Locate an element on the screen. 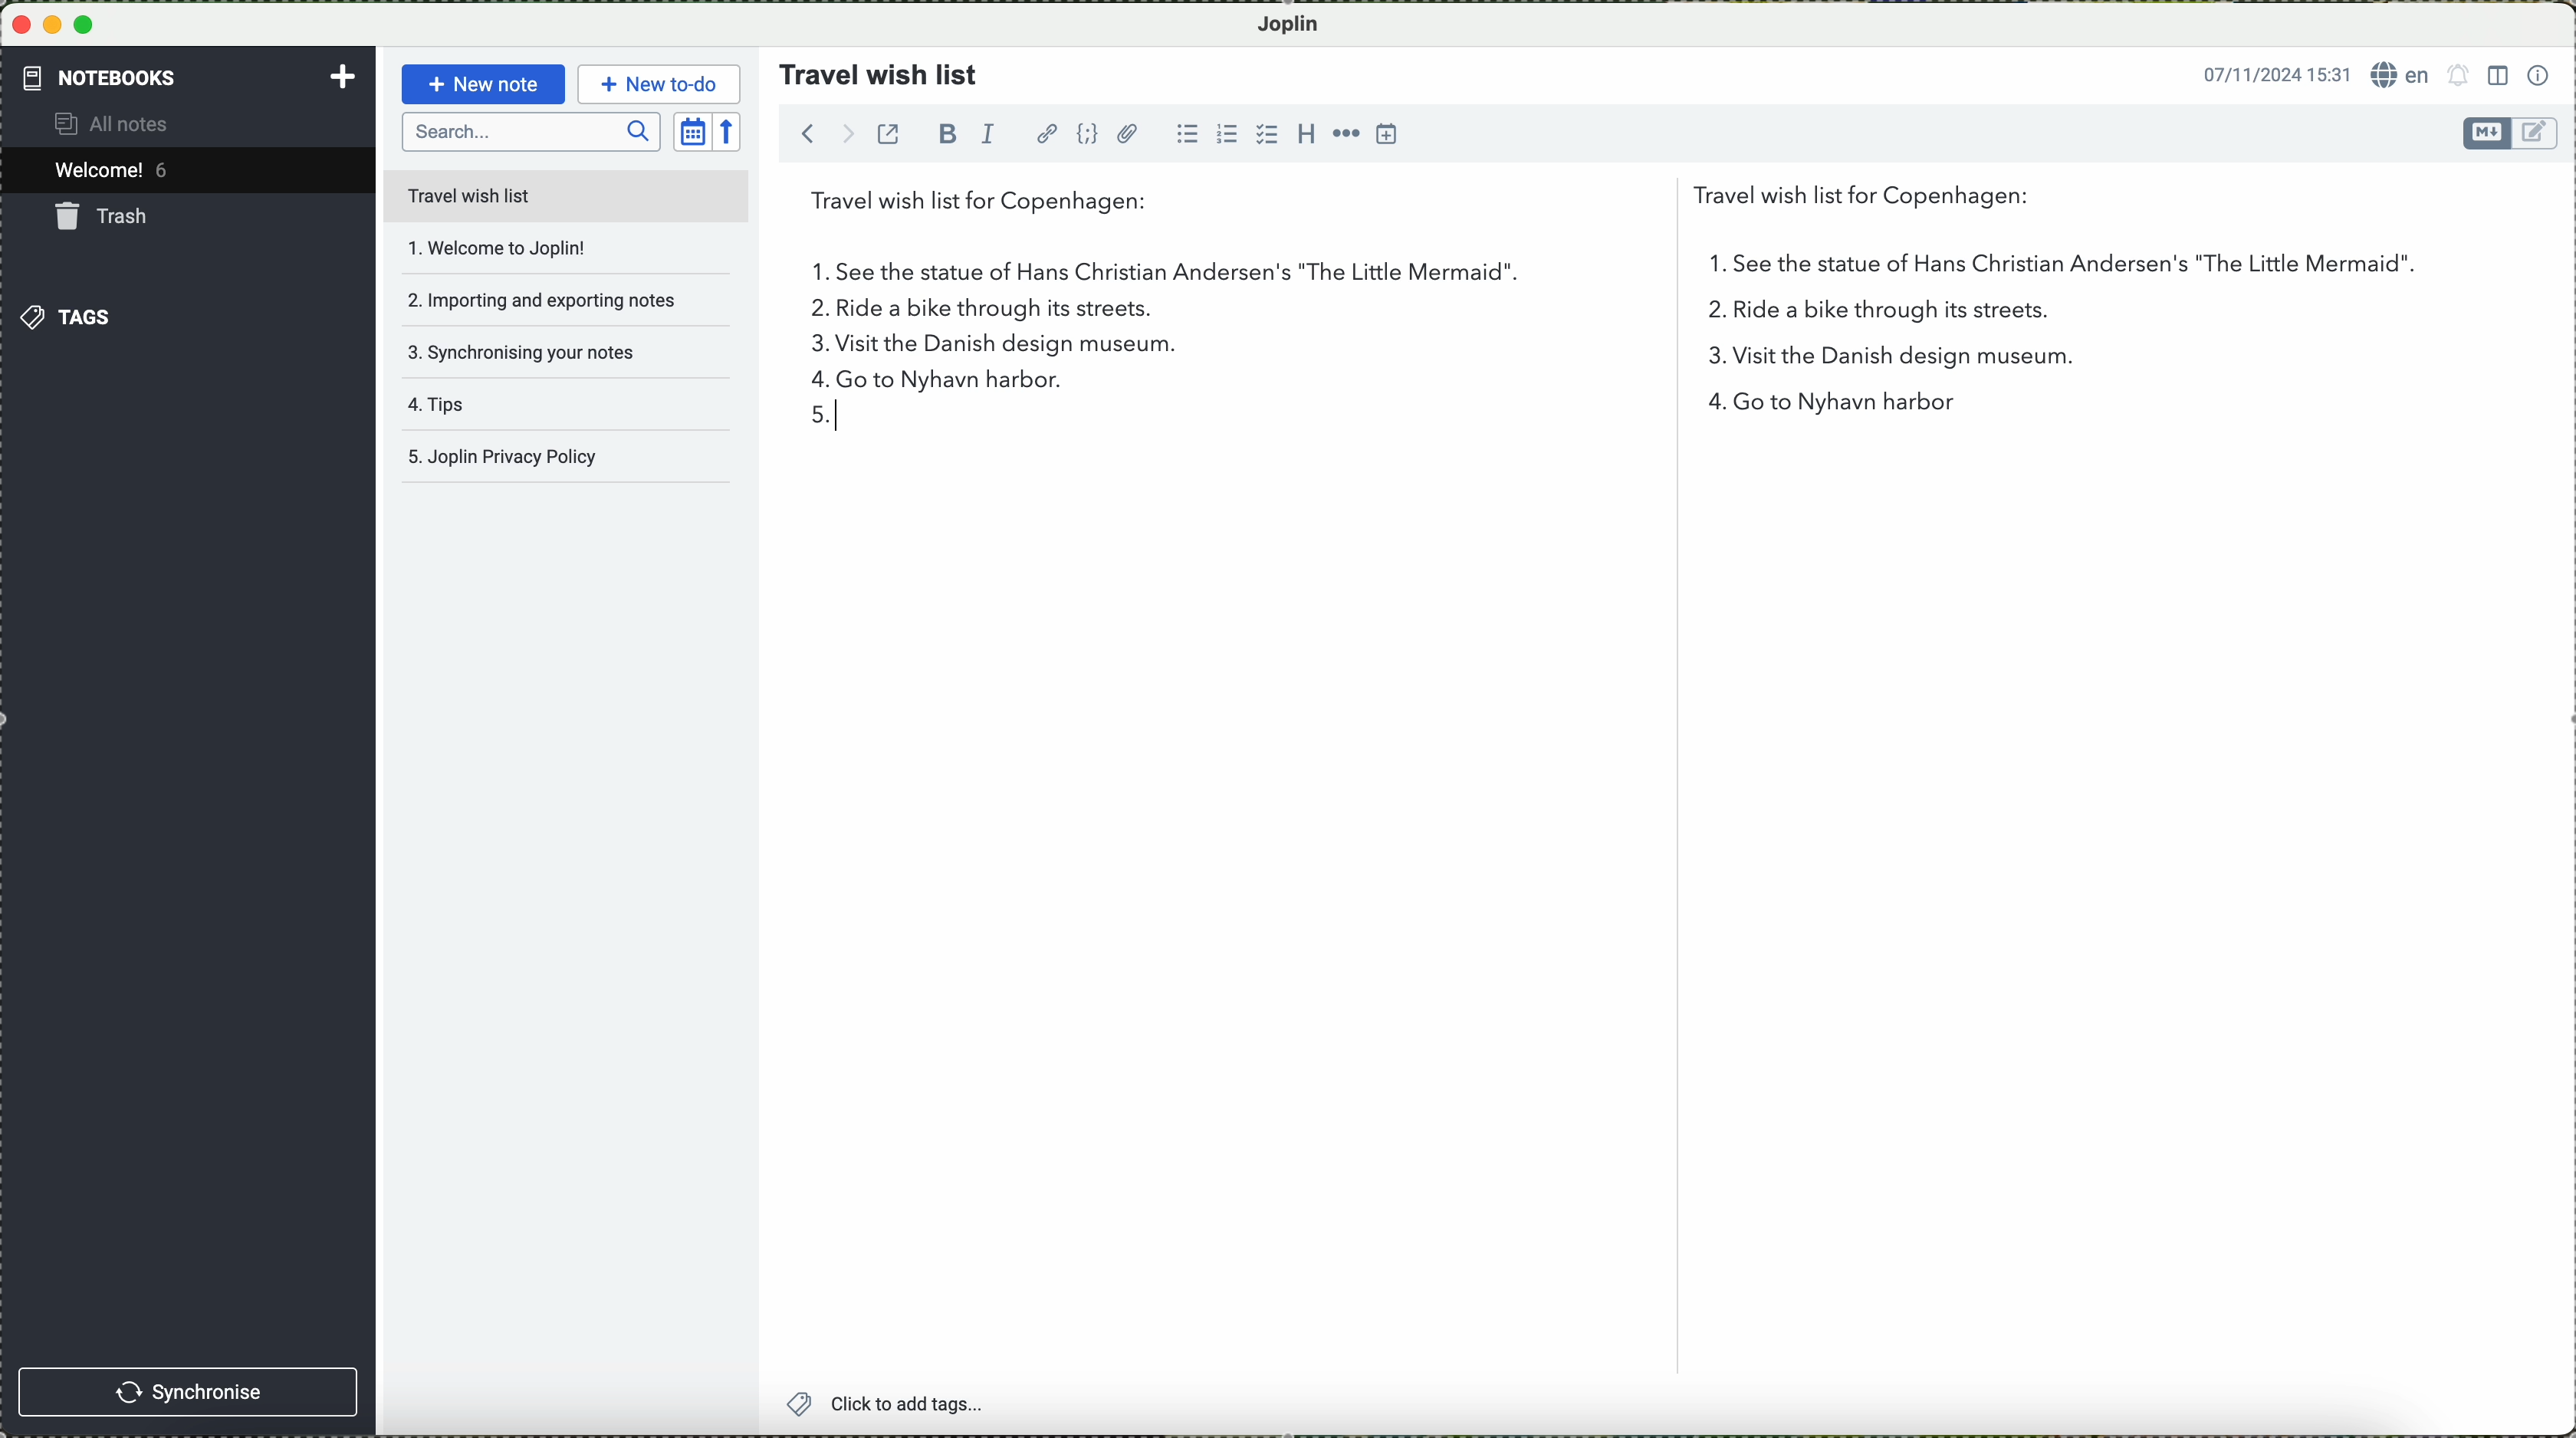  ride a bike through its streets. is located at coordinates (980, 312).